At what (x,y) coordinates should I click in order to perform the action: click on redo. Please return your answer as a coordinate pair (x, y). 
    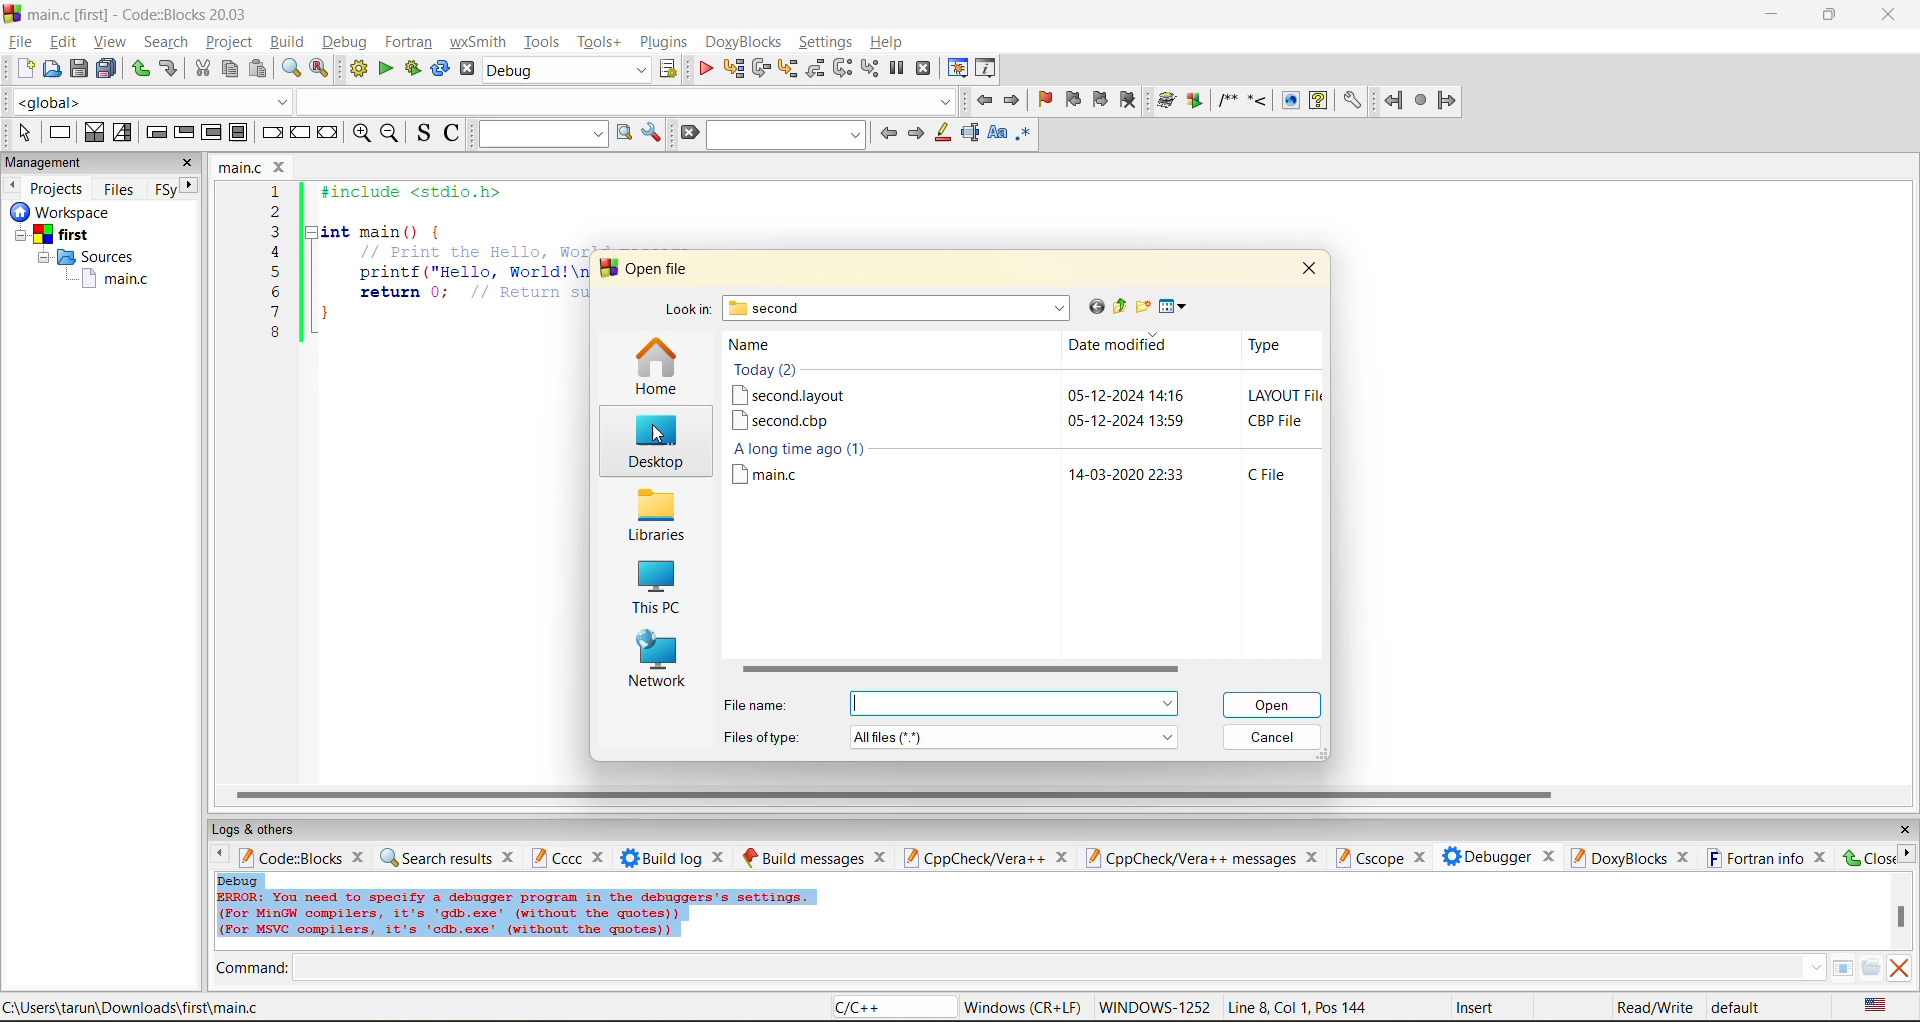
    Looking at the image, I should click on (140, 69).